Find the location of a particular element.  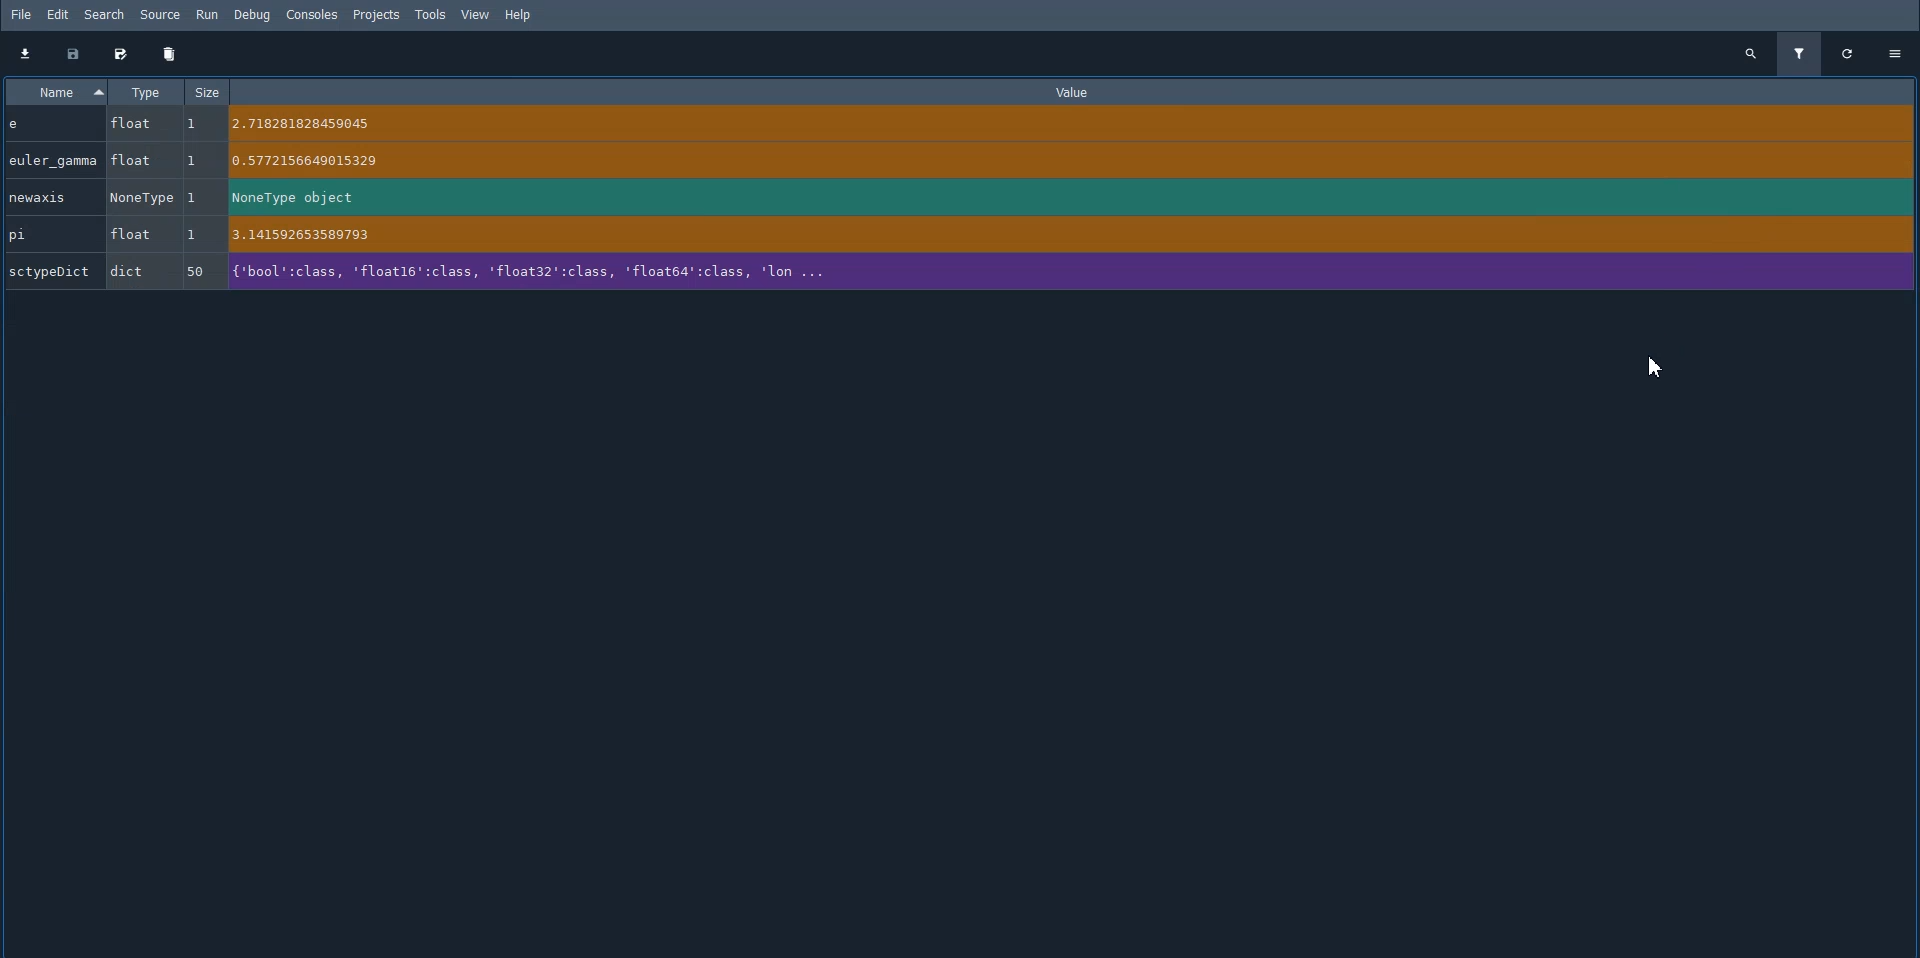

Debug is located at coordinates (256, 15).